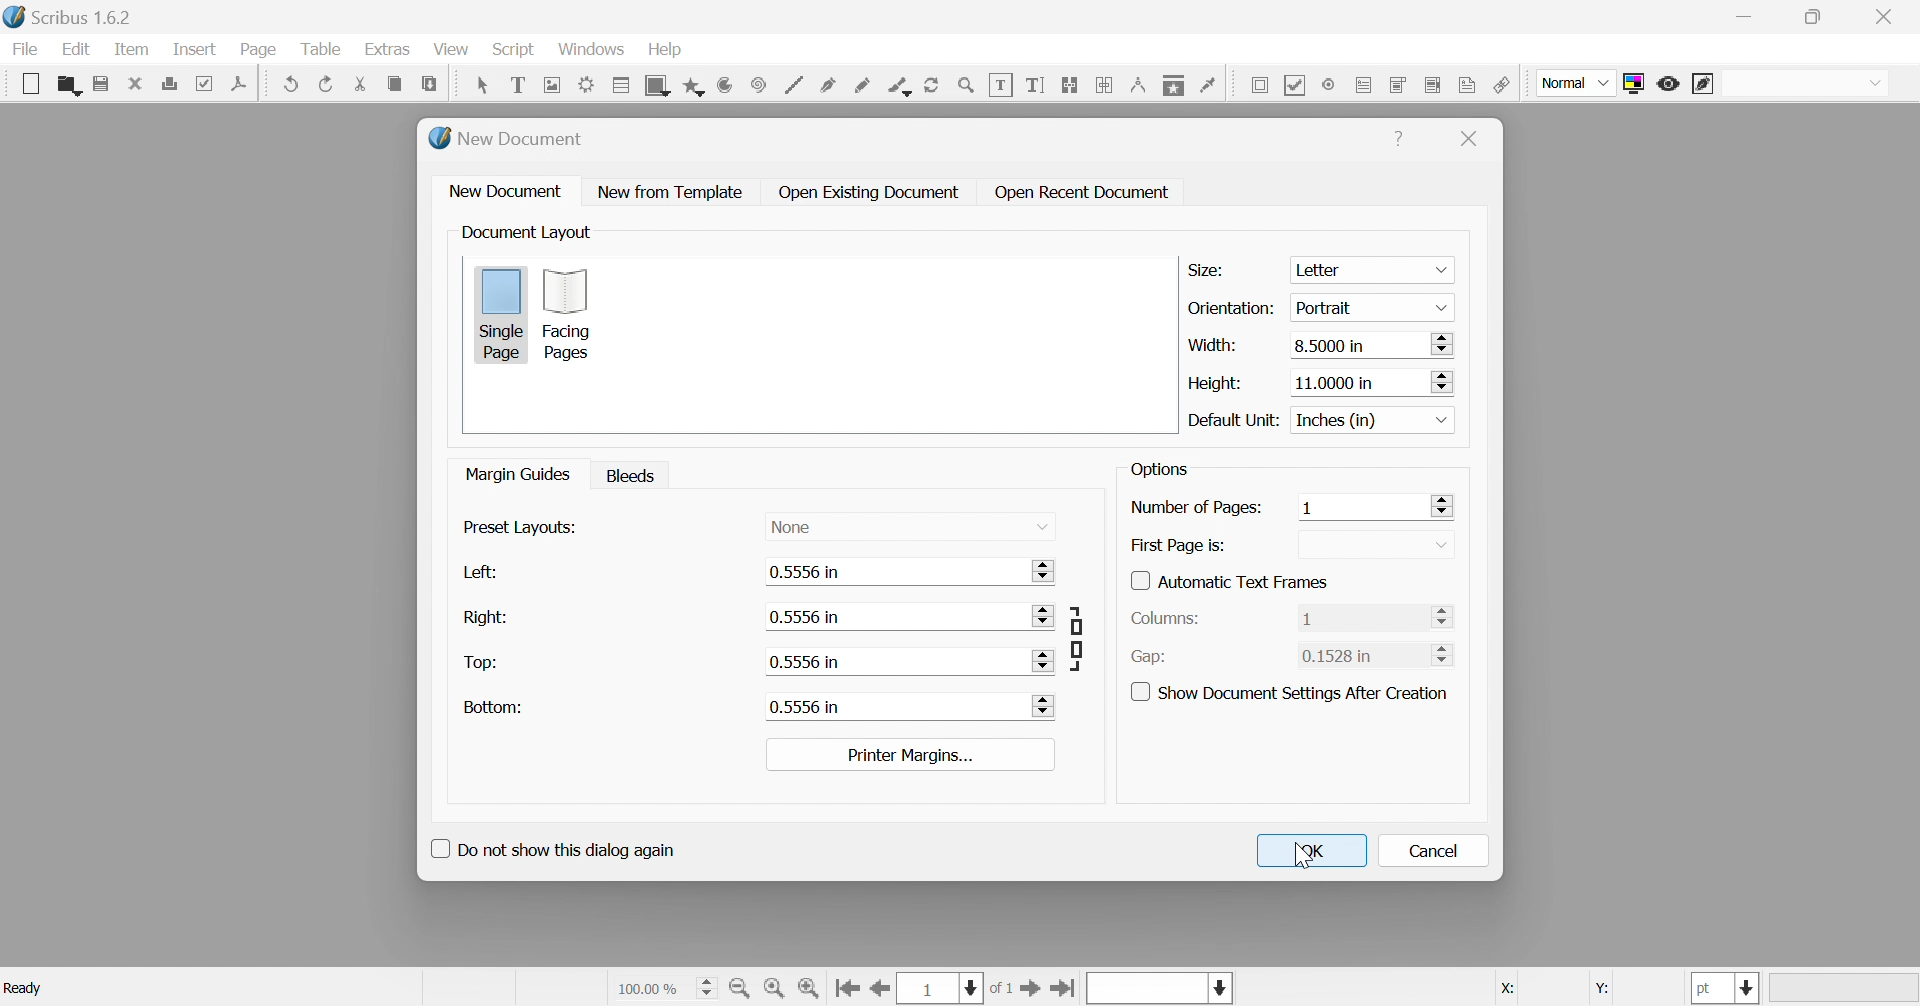 This screenshot has height=1006, width=1920. Describe the element at coordinates (1072, 85) in the screenshot. I see `link text frames` at that location.